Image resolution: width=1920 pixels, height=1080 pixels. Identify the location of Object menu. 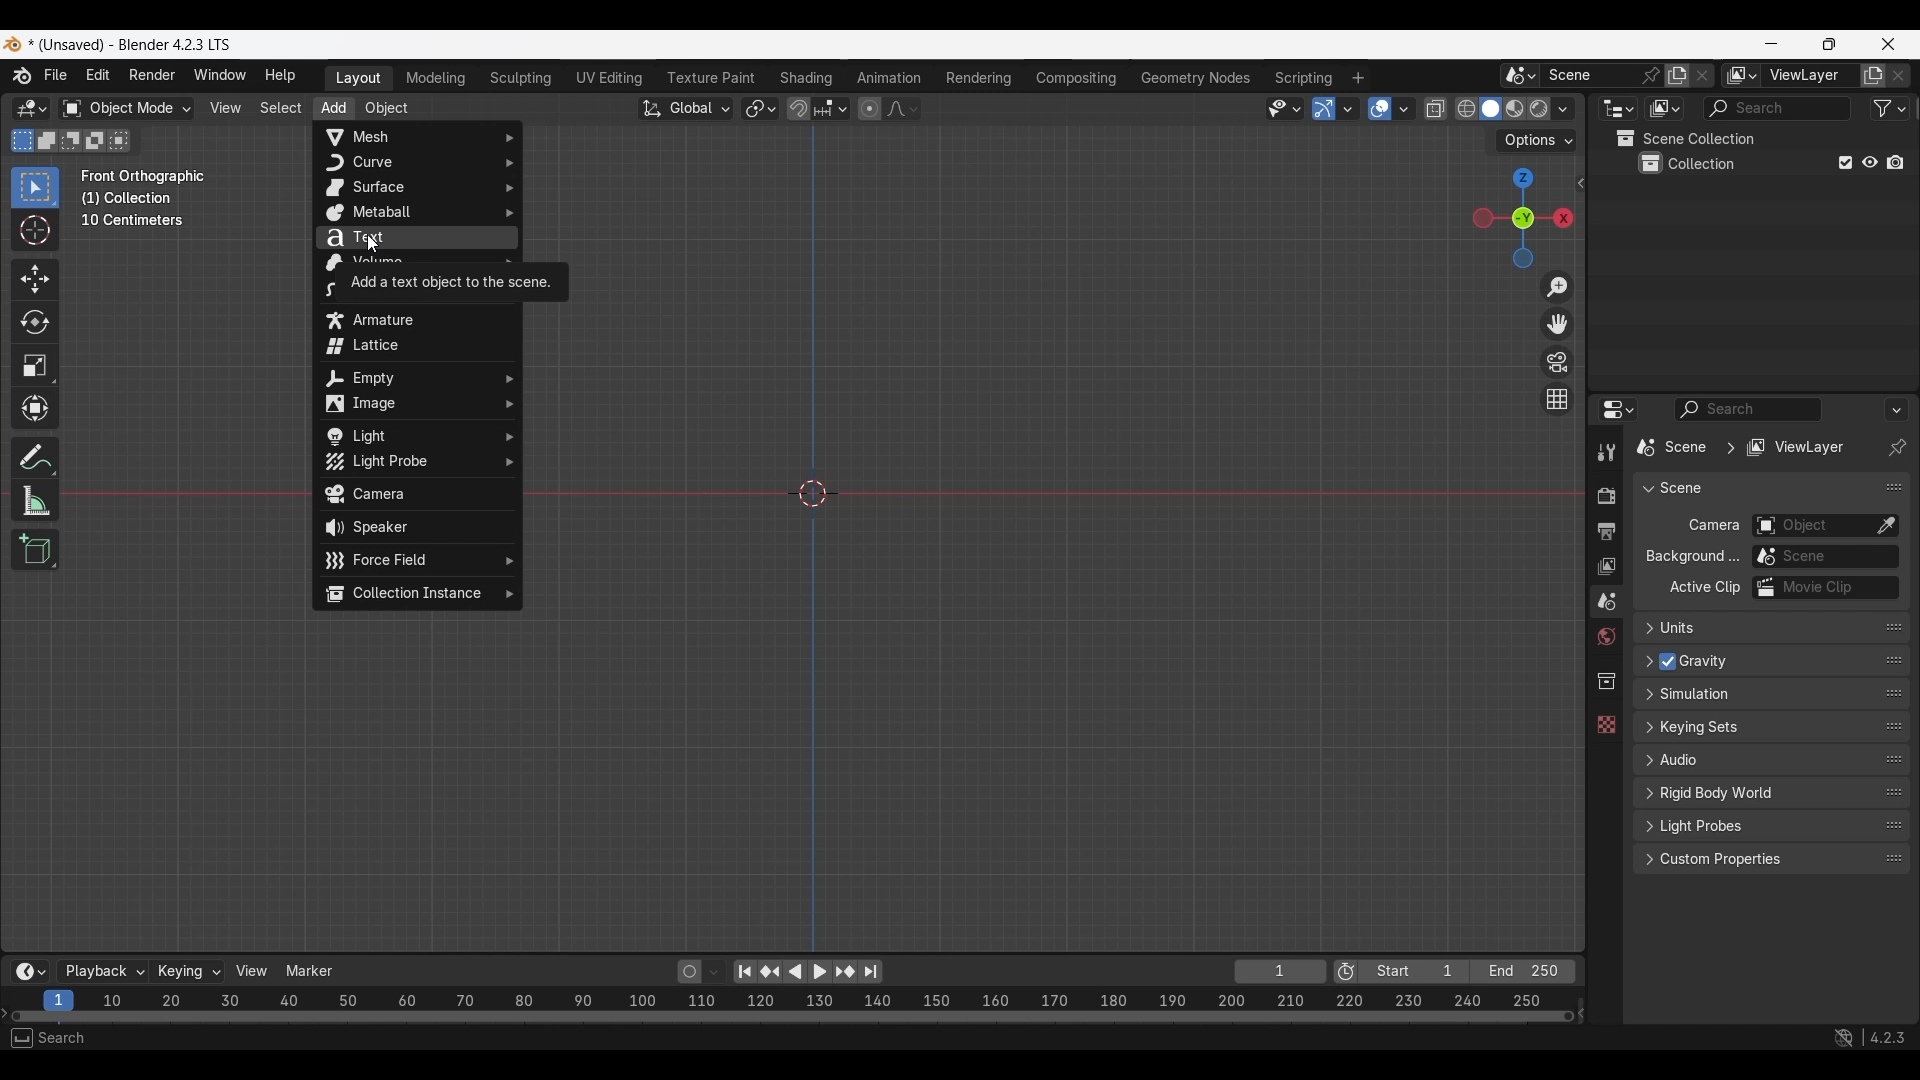
(388, 109).